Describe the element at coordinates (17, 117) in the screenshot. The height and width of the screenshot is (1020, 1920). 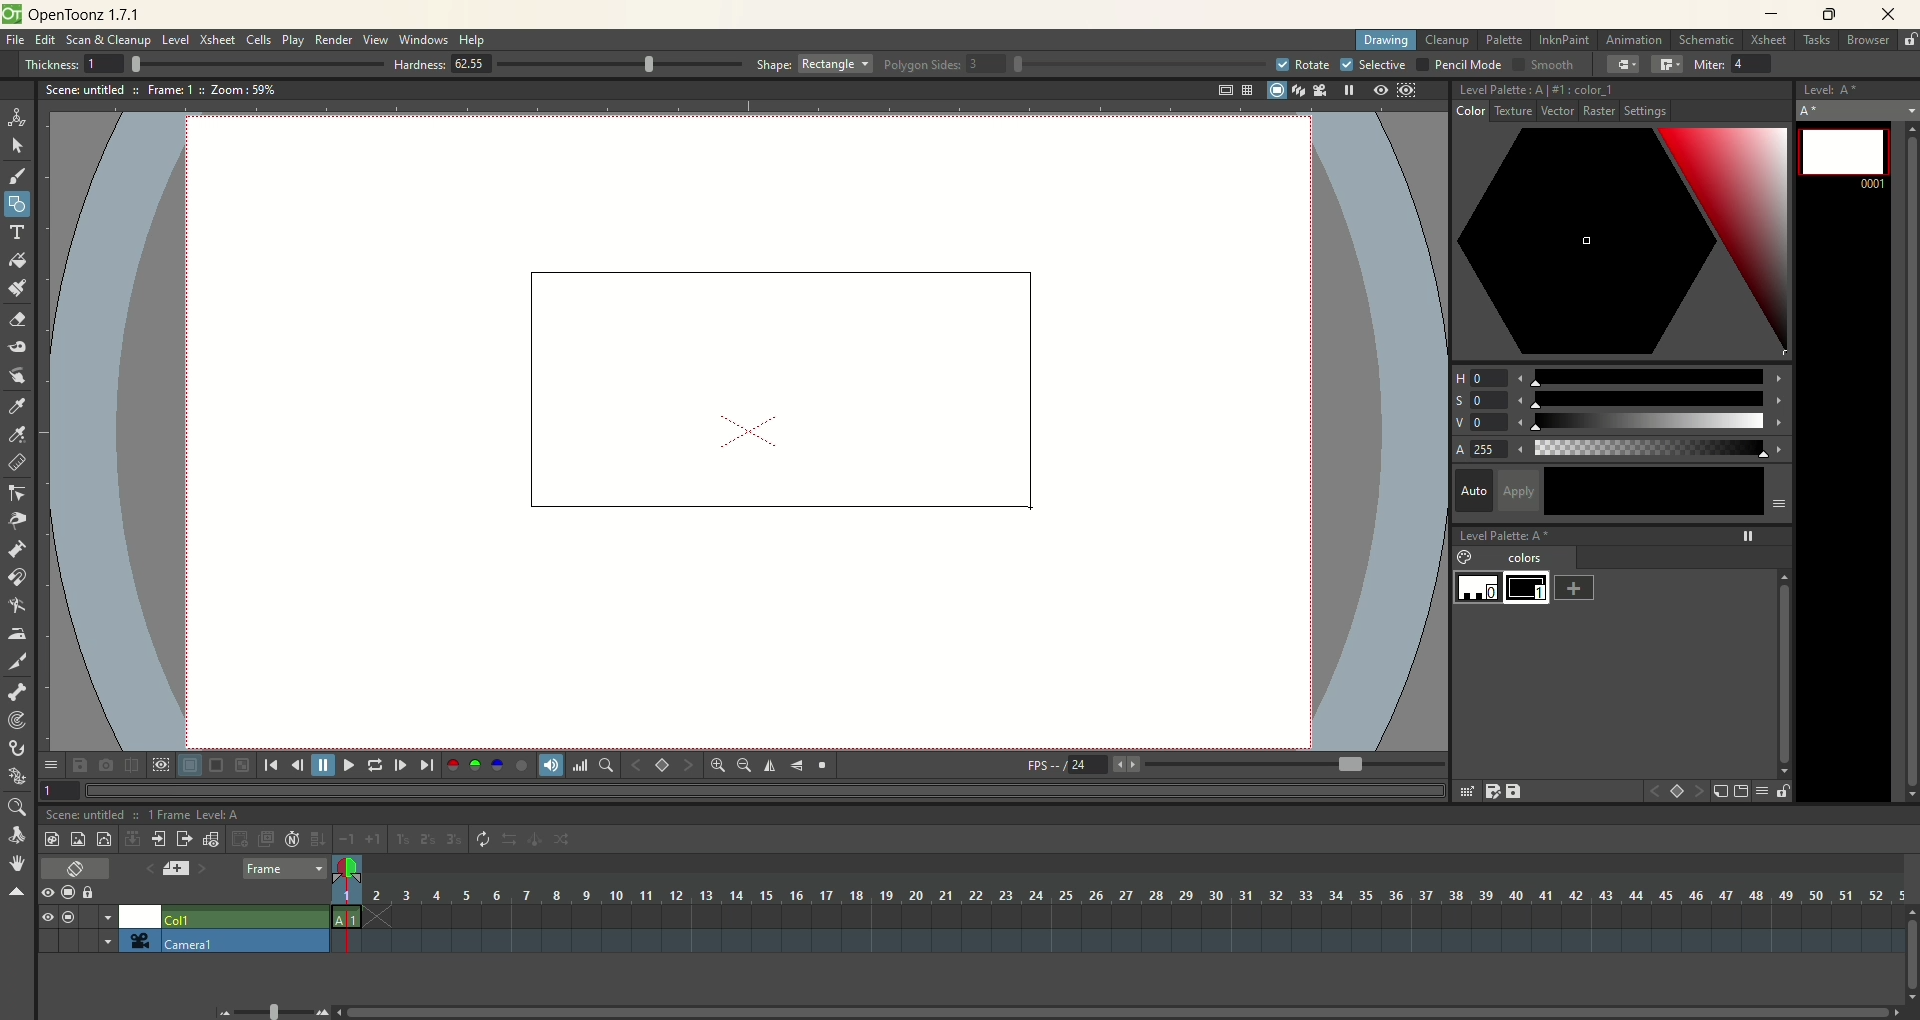
I see `animate tool` at that location.